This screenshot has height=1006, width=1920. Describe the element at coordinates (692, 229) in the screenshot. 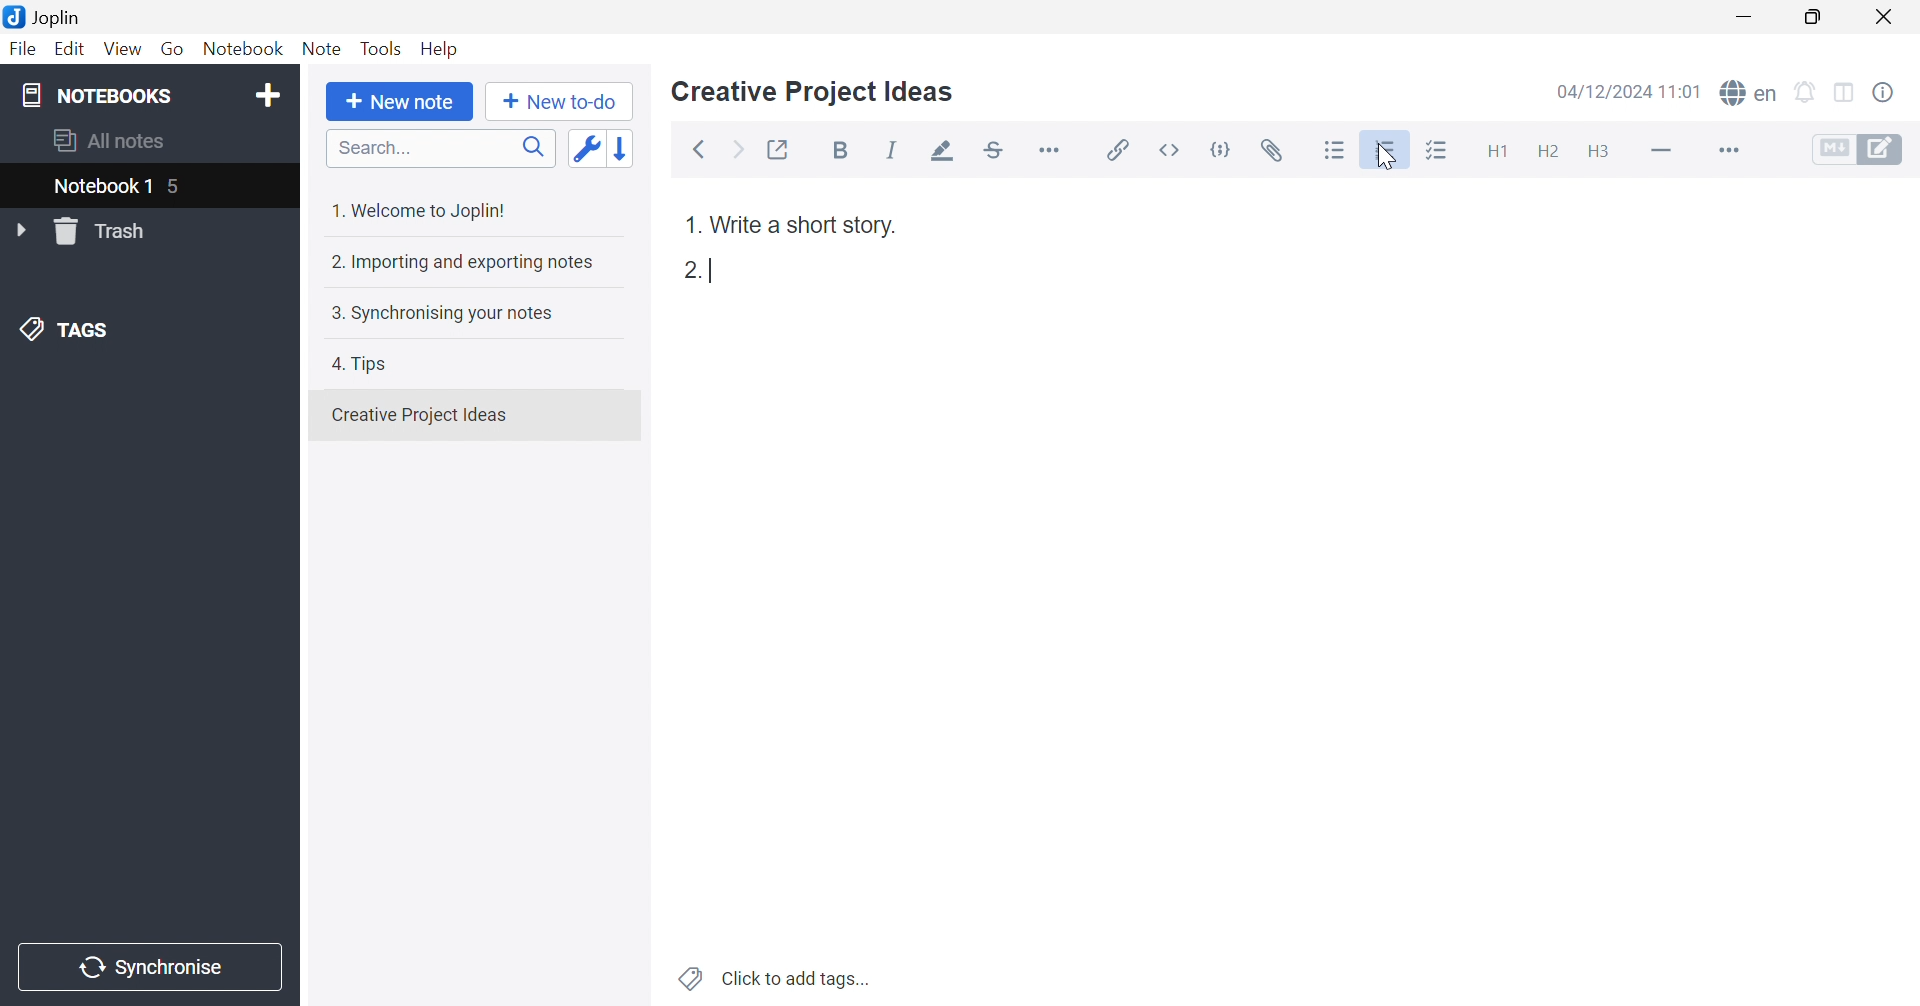

I see `1.` at that location.